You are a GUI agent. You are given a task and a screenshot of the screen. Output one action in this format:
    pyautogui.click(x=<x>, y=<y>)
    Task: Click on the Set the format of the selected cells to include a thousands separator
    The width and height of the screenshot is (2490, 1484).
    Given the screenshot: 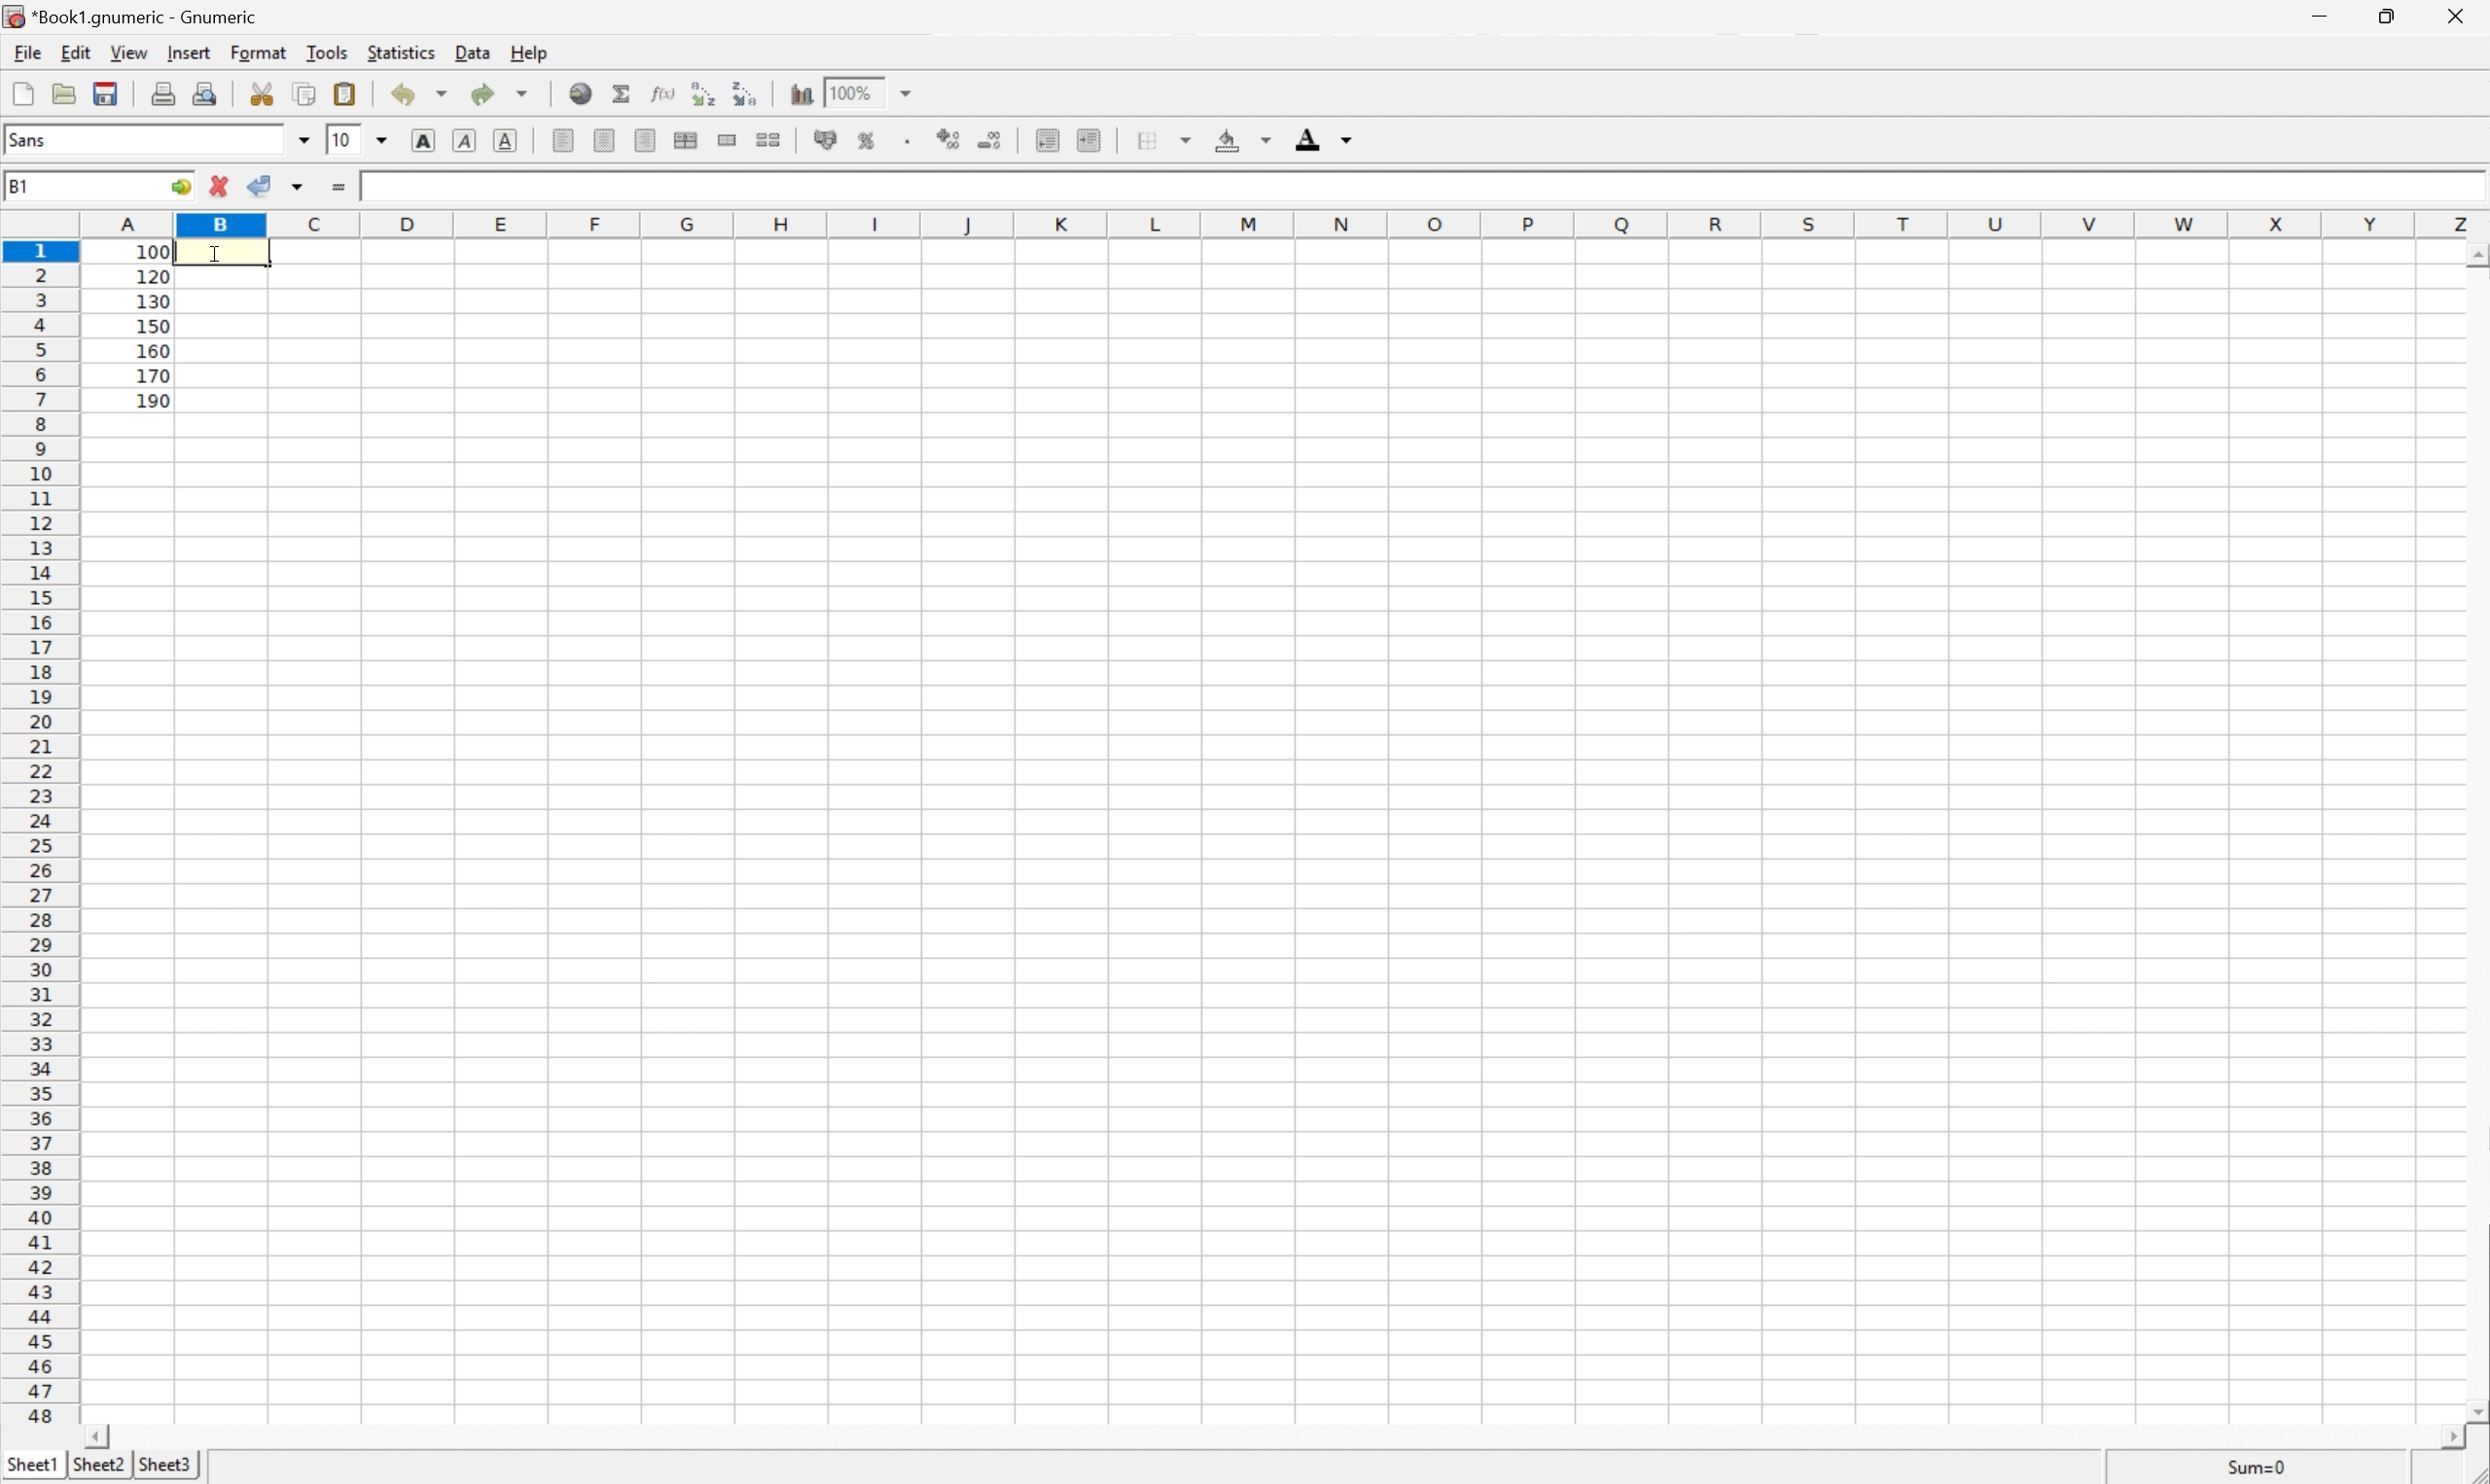 What is the action you would take?
    pyautogui.click(x=911, y=140)
    